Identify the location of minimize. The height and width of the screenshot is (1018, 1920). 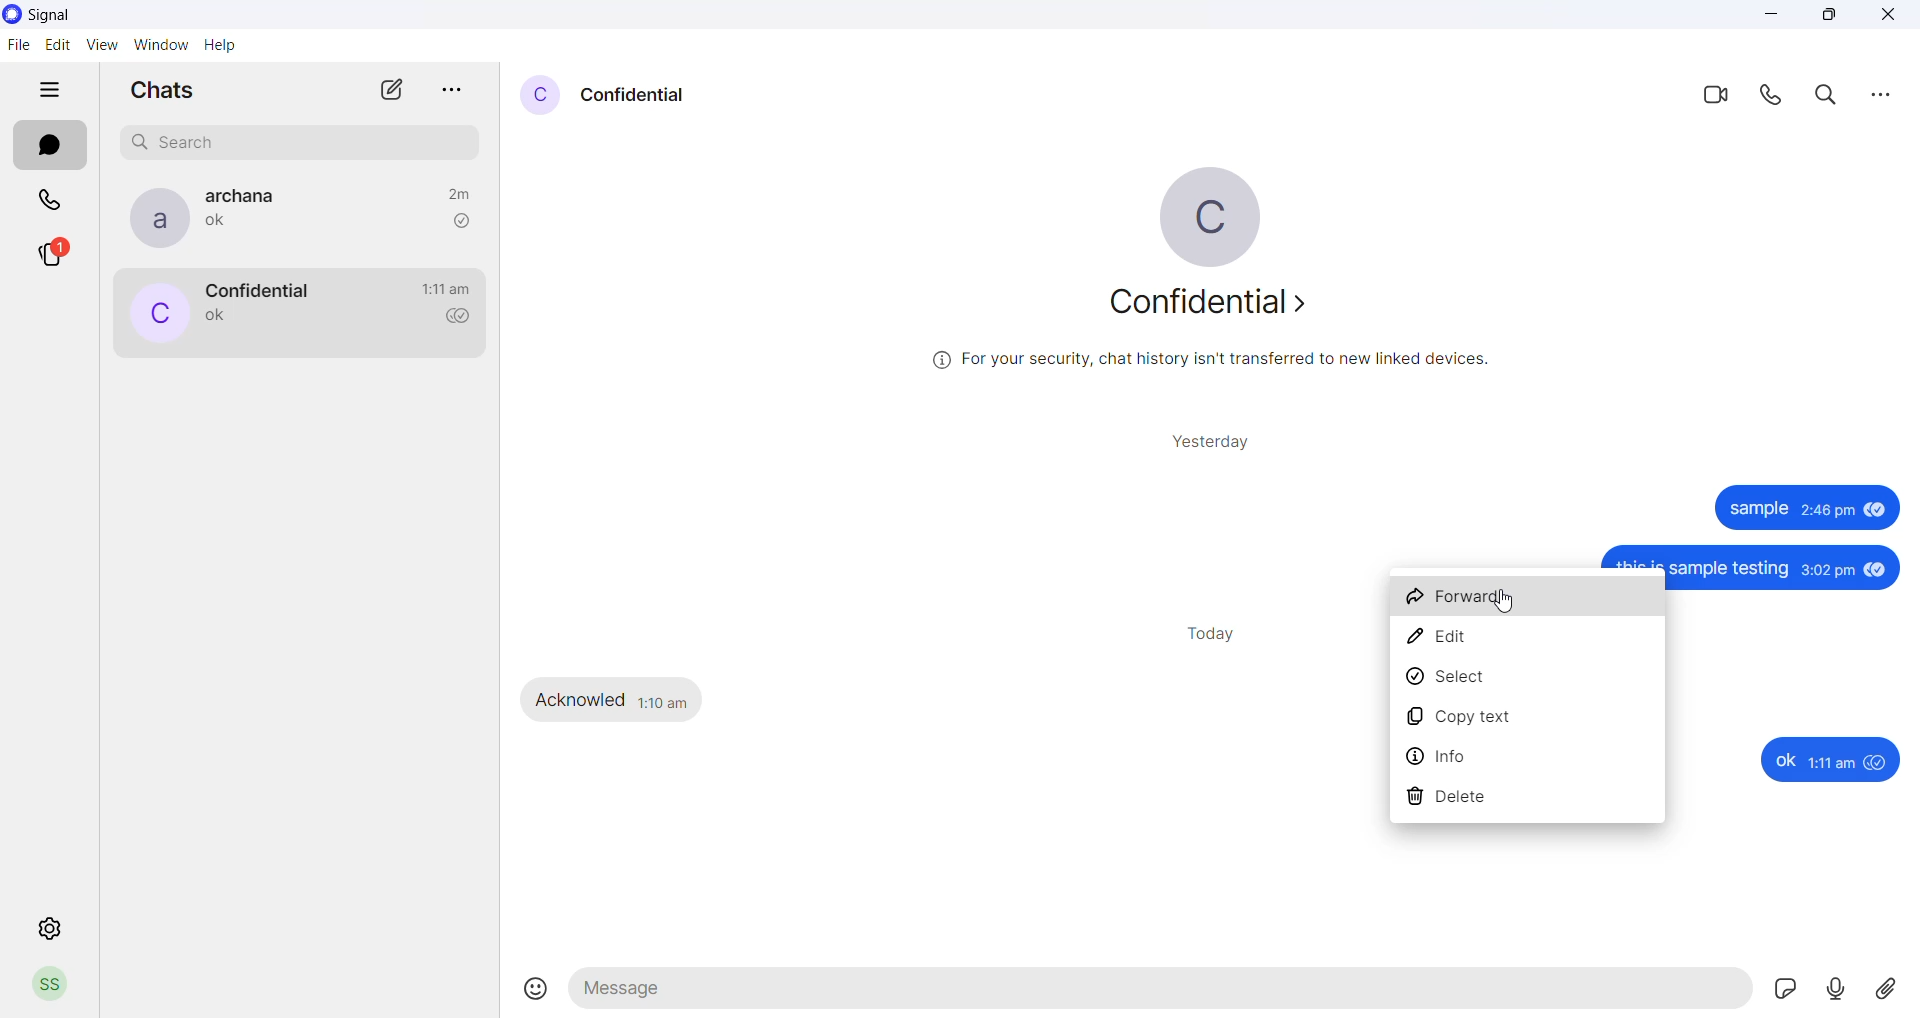
(1774, 20).